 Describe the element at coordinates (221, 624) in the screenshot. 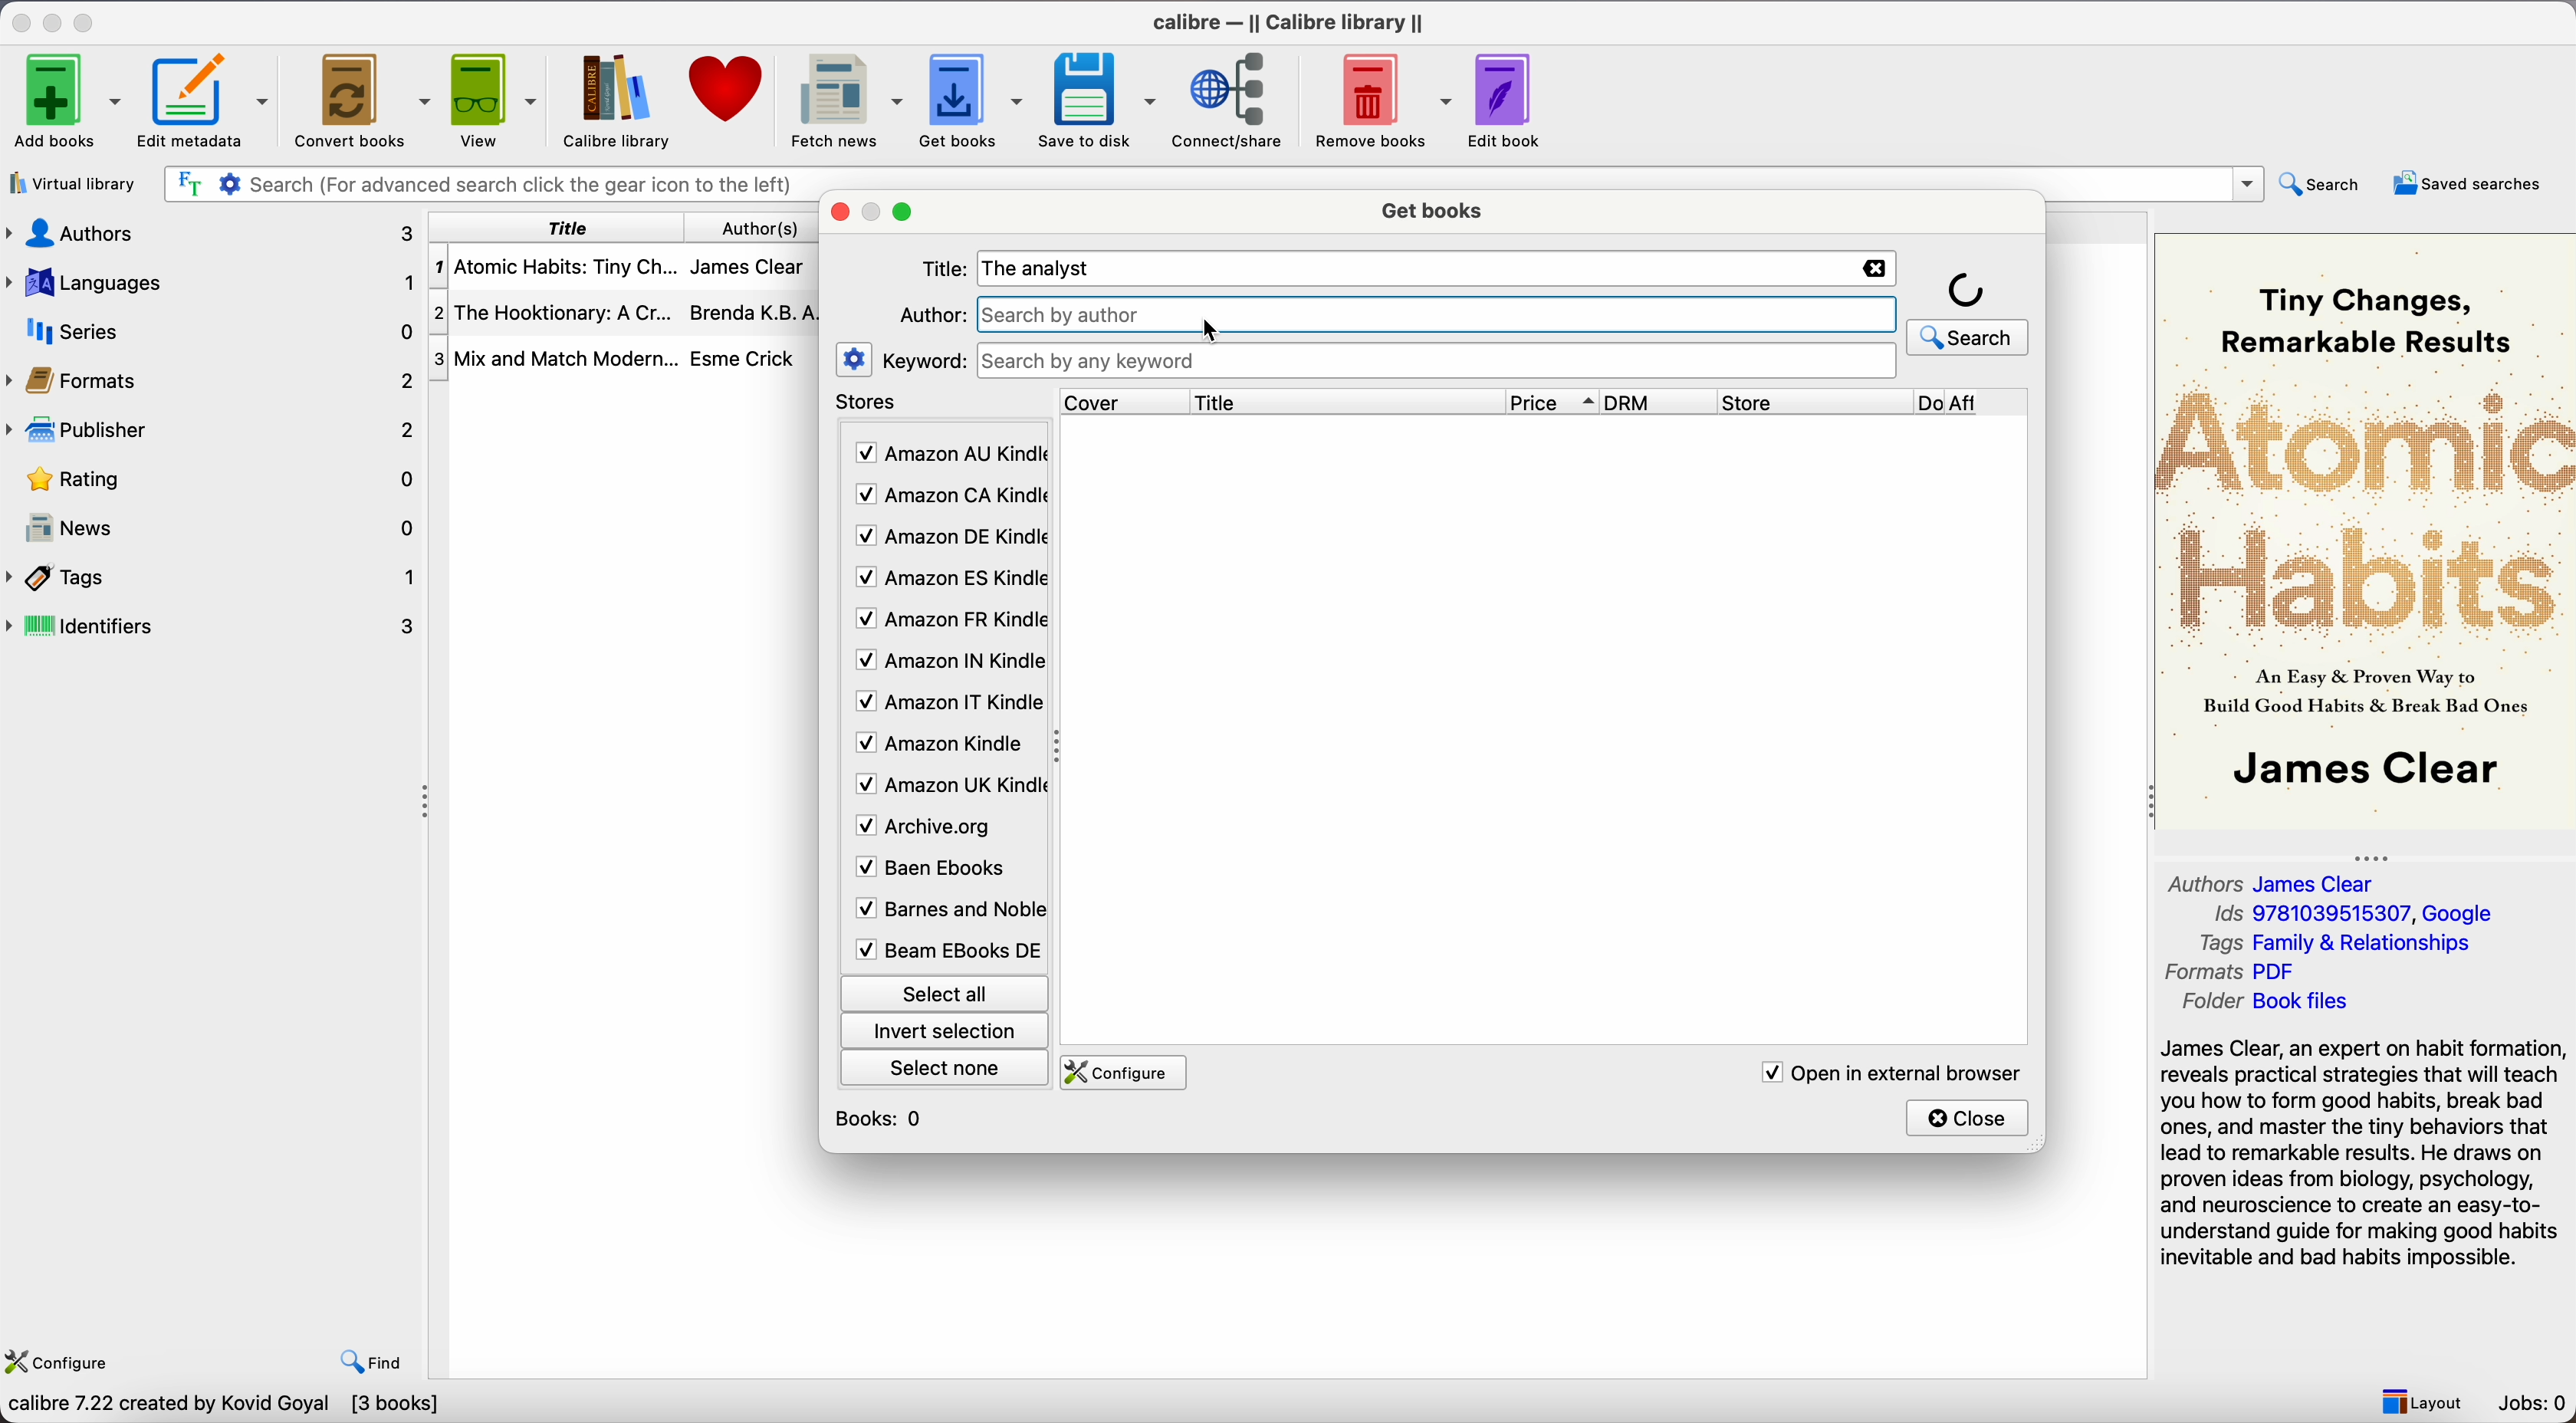

I see `identifiers` at that location.